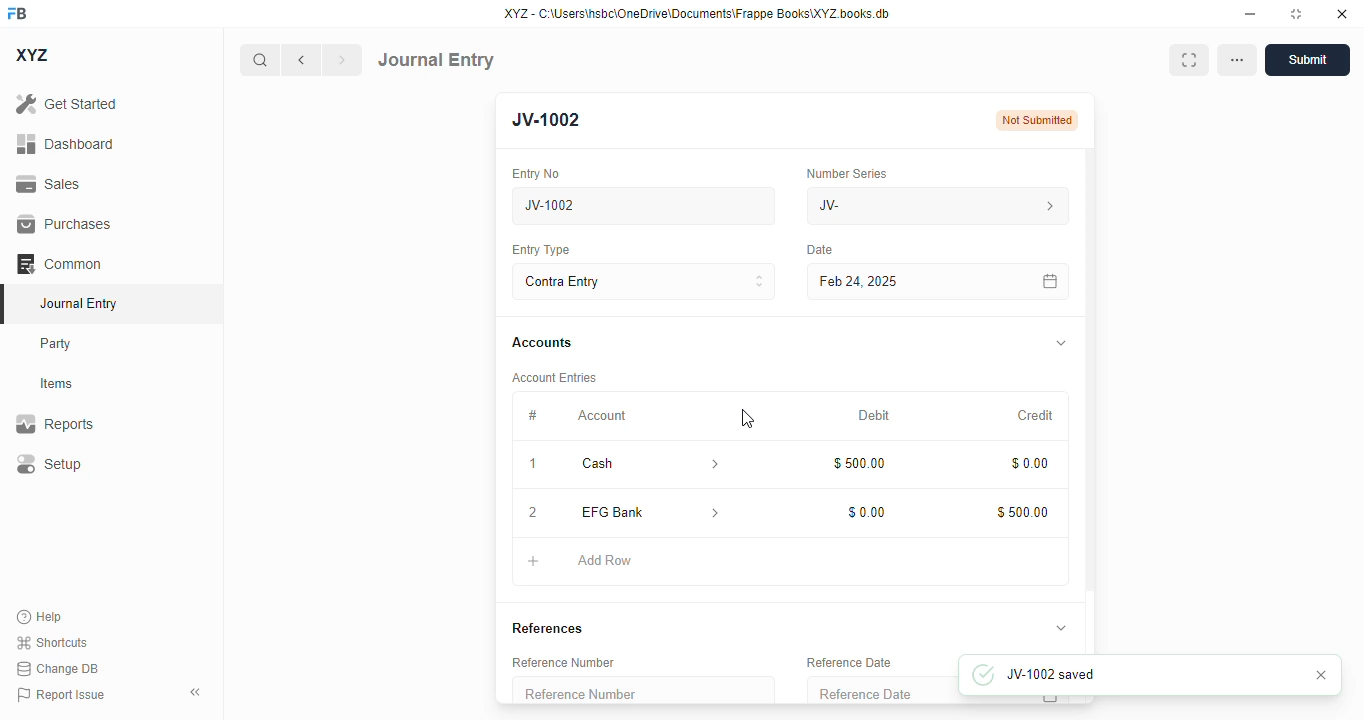 The width and height of the screenshot is (1364, 720). What do you see at coordinates (697, 14) in the screenshot?
I see `XYZ - C:\Users\hsbc\OneDrive\Documents\Frappe Books\XYZ books. db` at bounding box center [697, 14].